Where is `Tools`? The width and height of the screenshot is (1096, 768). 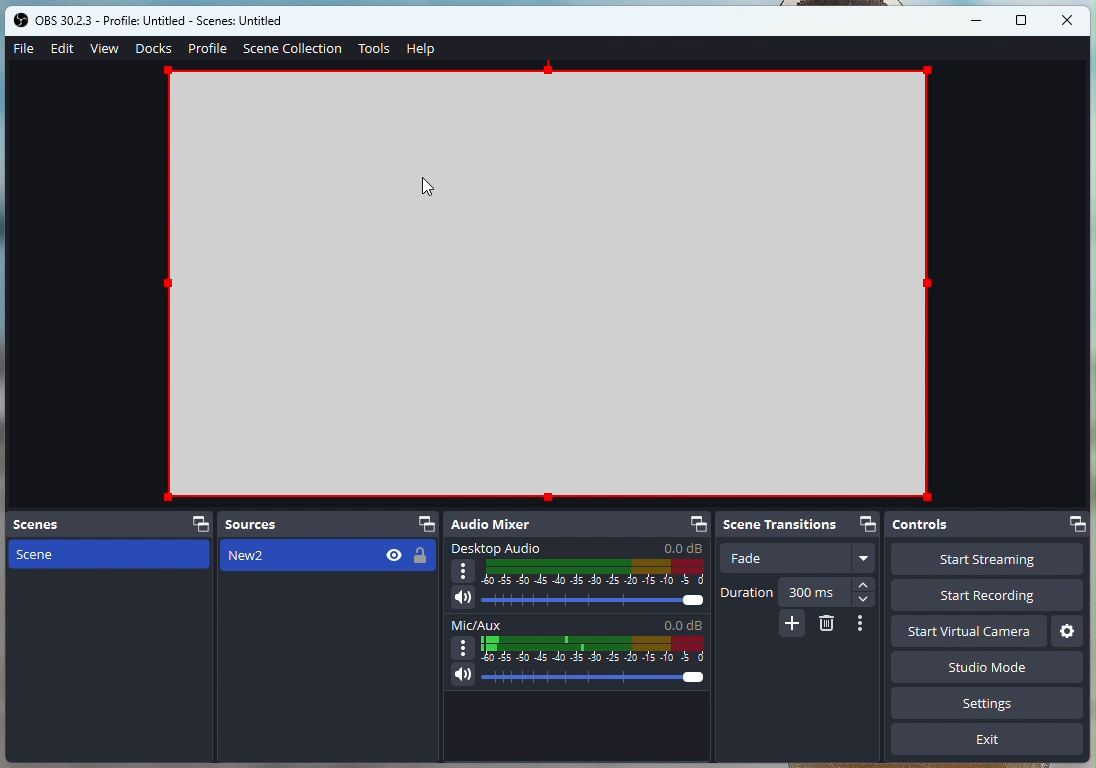
Tools is located at coordinates (374, 50).